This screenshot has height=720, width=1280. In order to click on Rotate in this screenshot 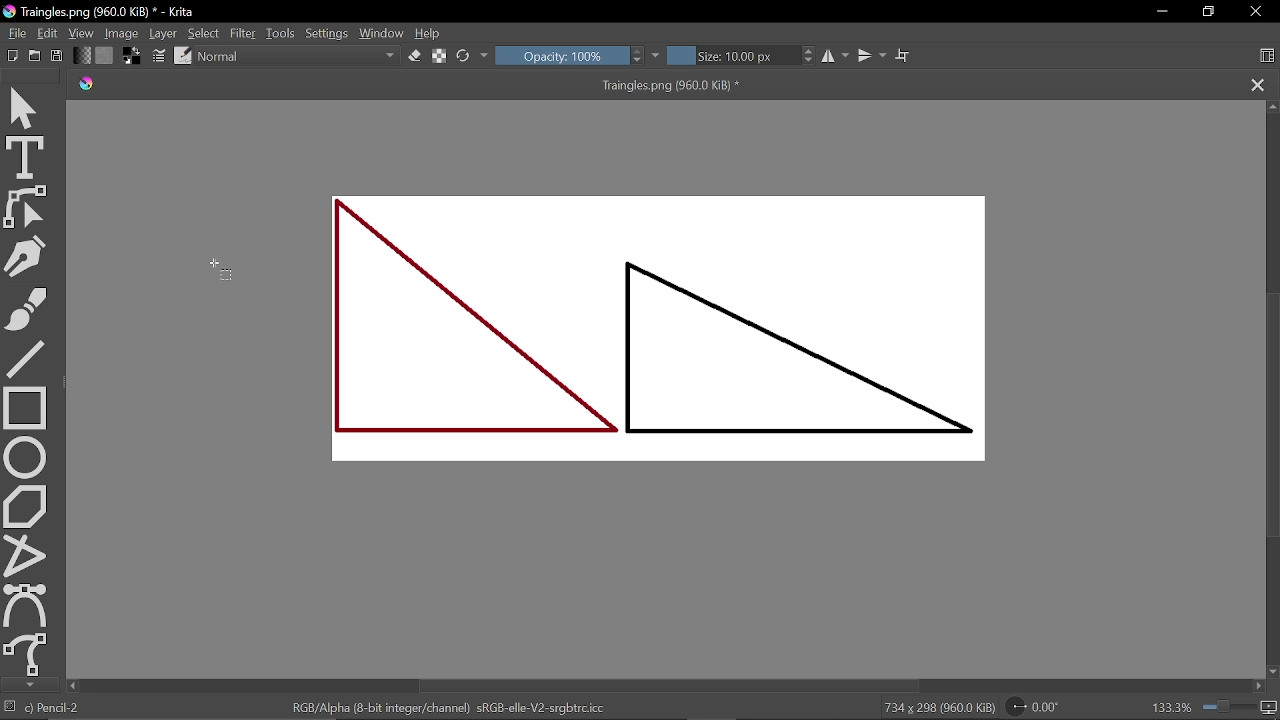, I will do `click(1034, 706)`.